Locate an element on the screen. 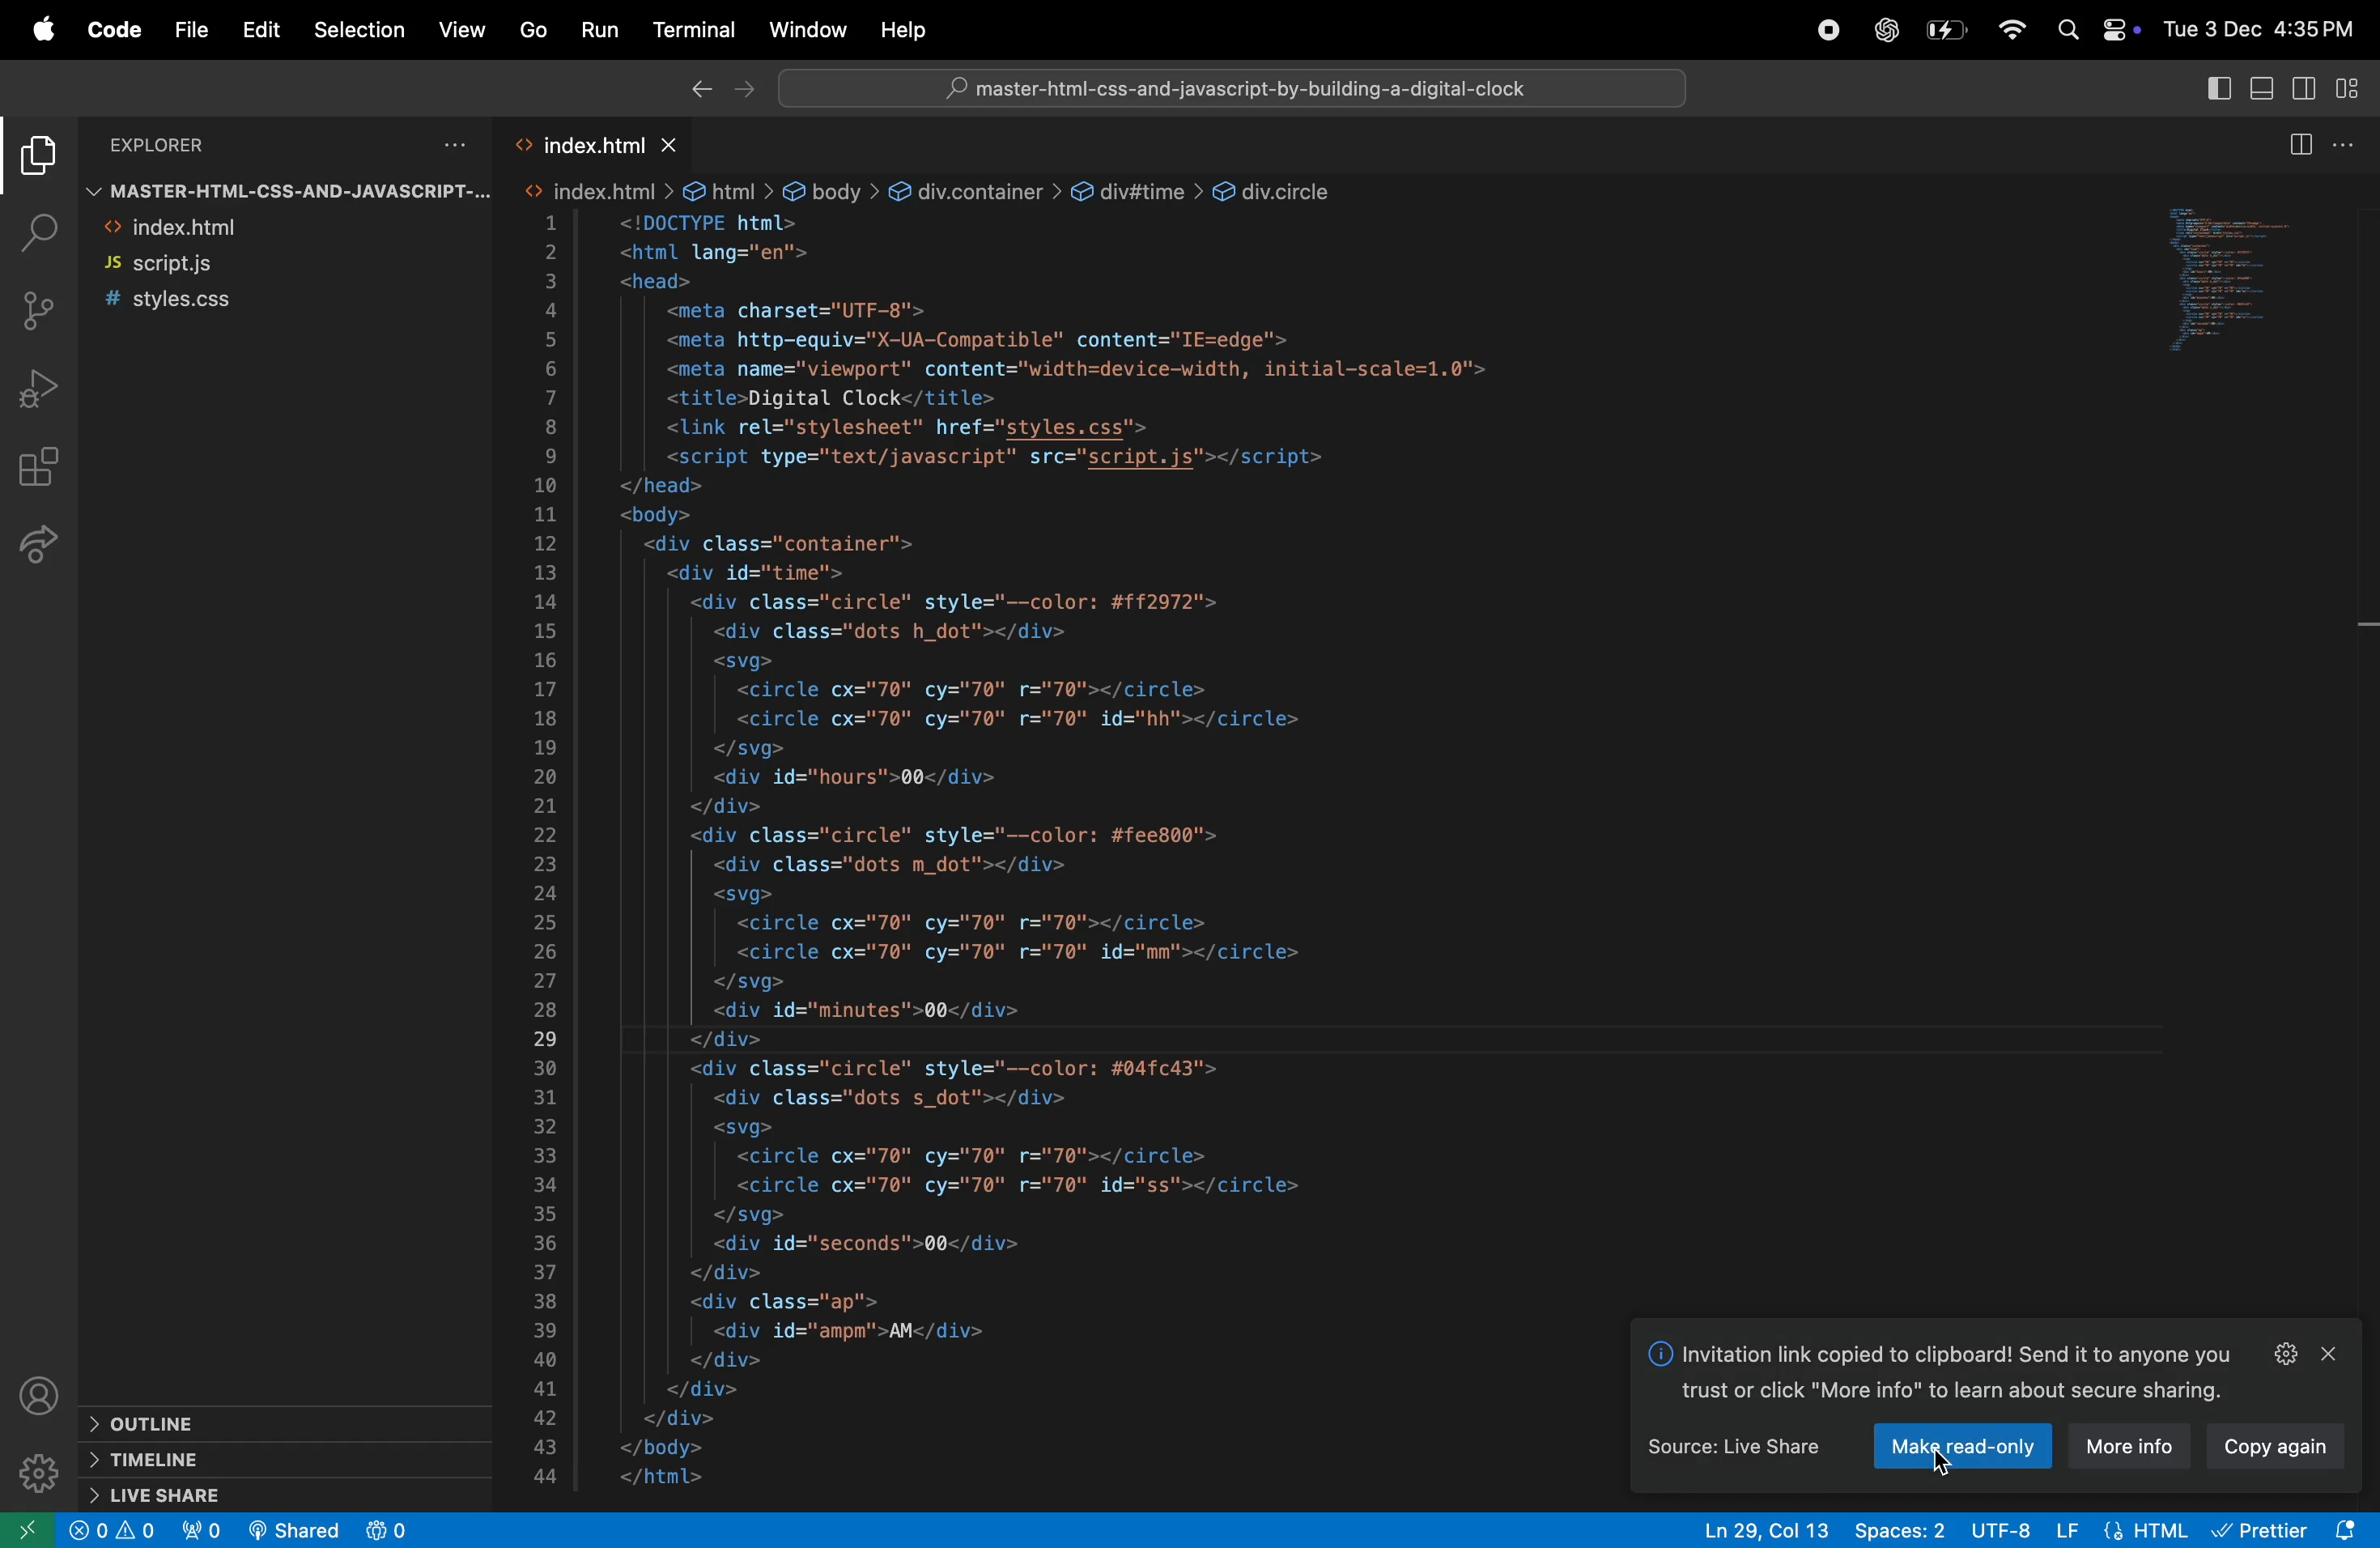 The width and height of the screenshot is (2380, 1548). index.html is located at coordinates (241, 229).